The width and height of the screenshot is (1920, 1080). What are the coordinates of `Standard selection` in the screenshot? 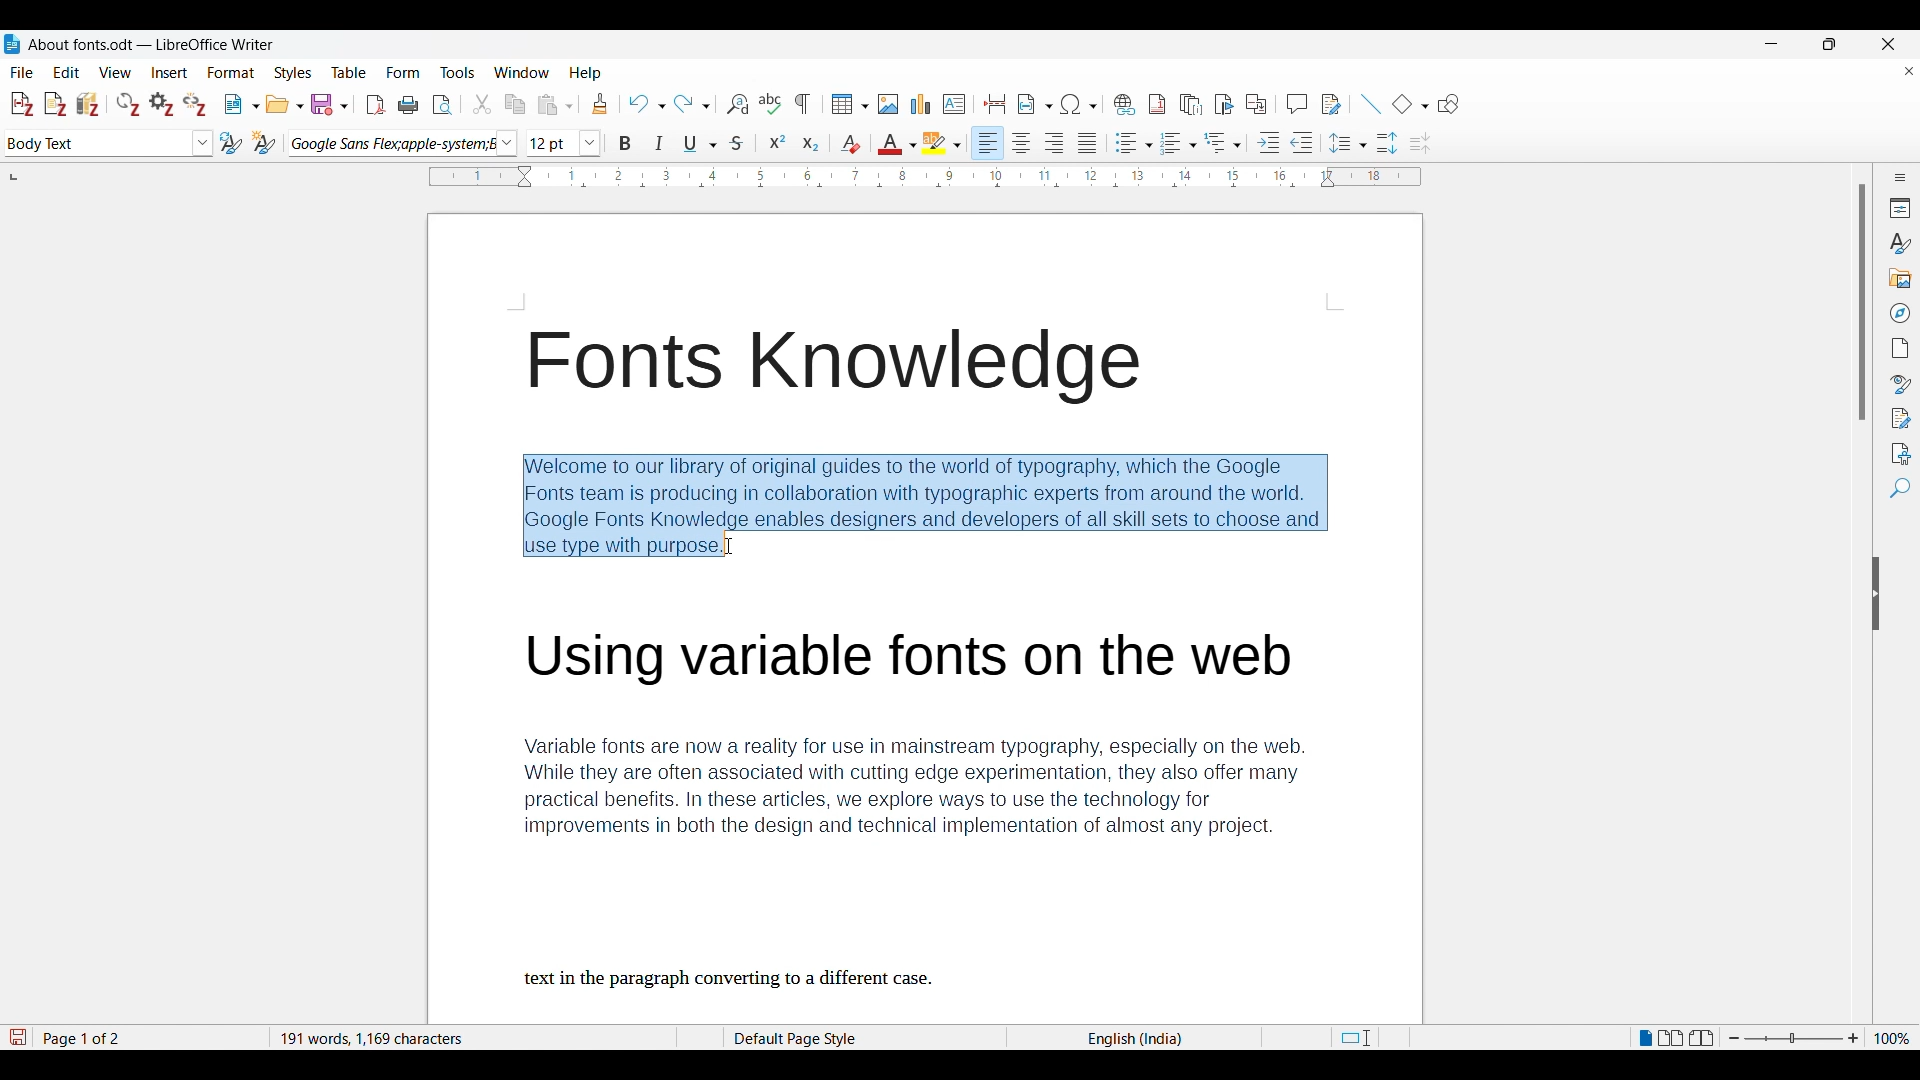 It's located at (1354, 1038).